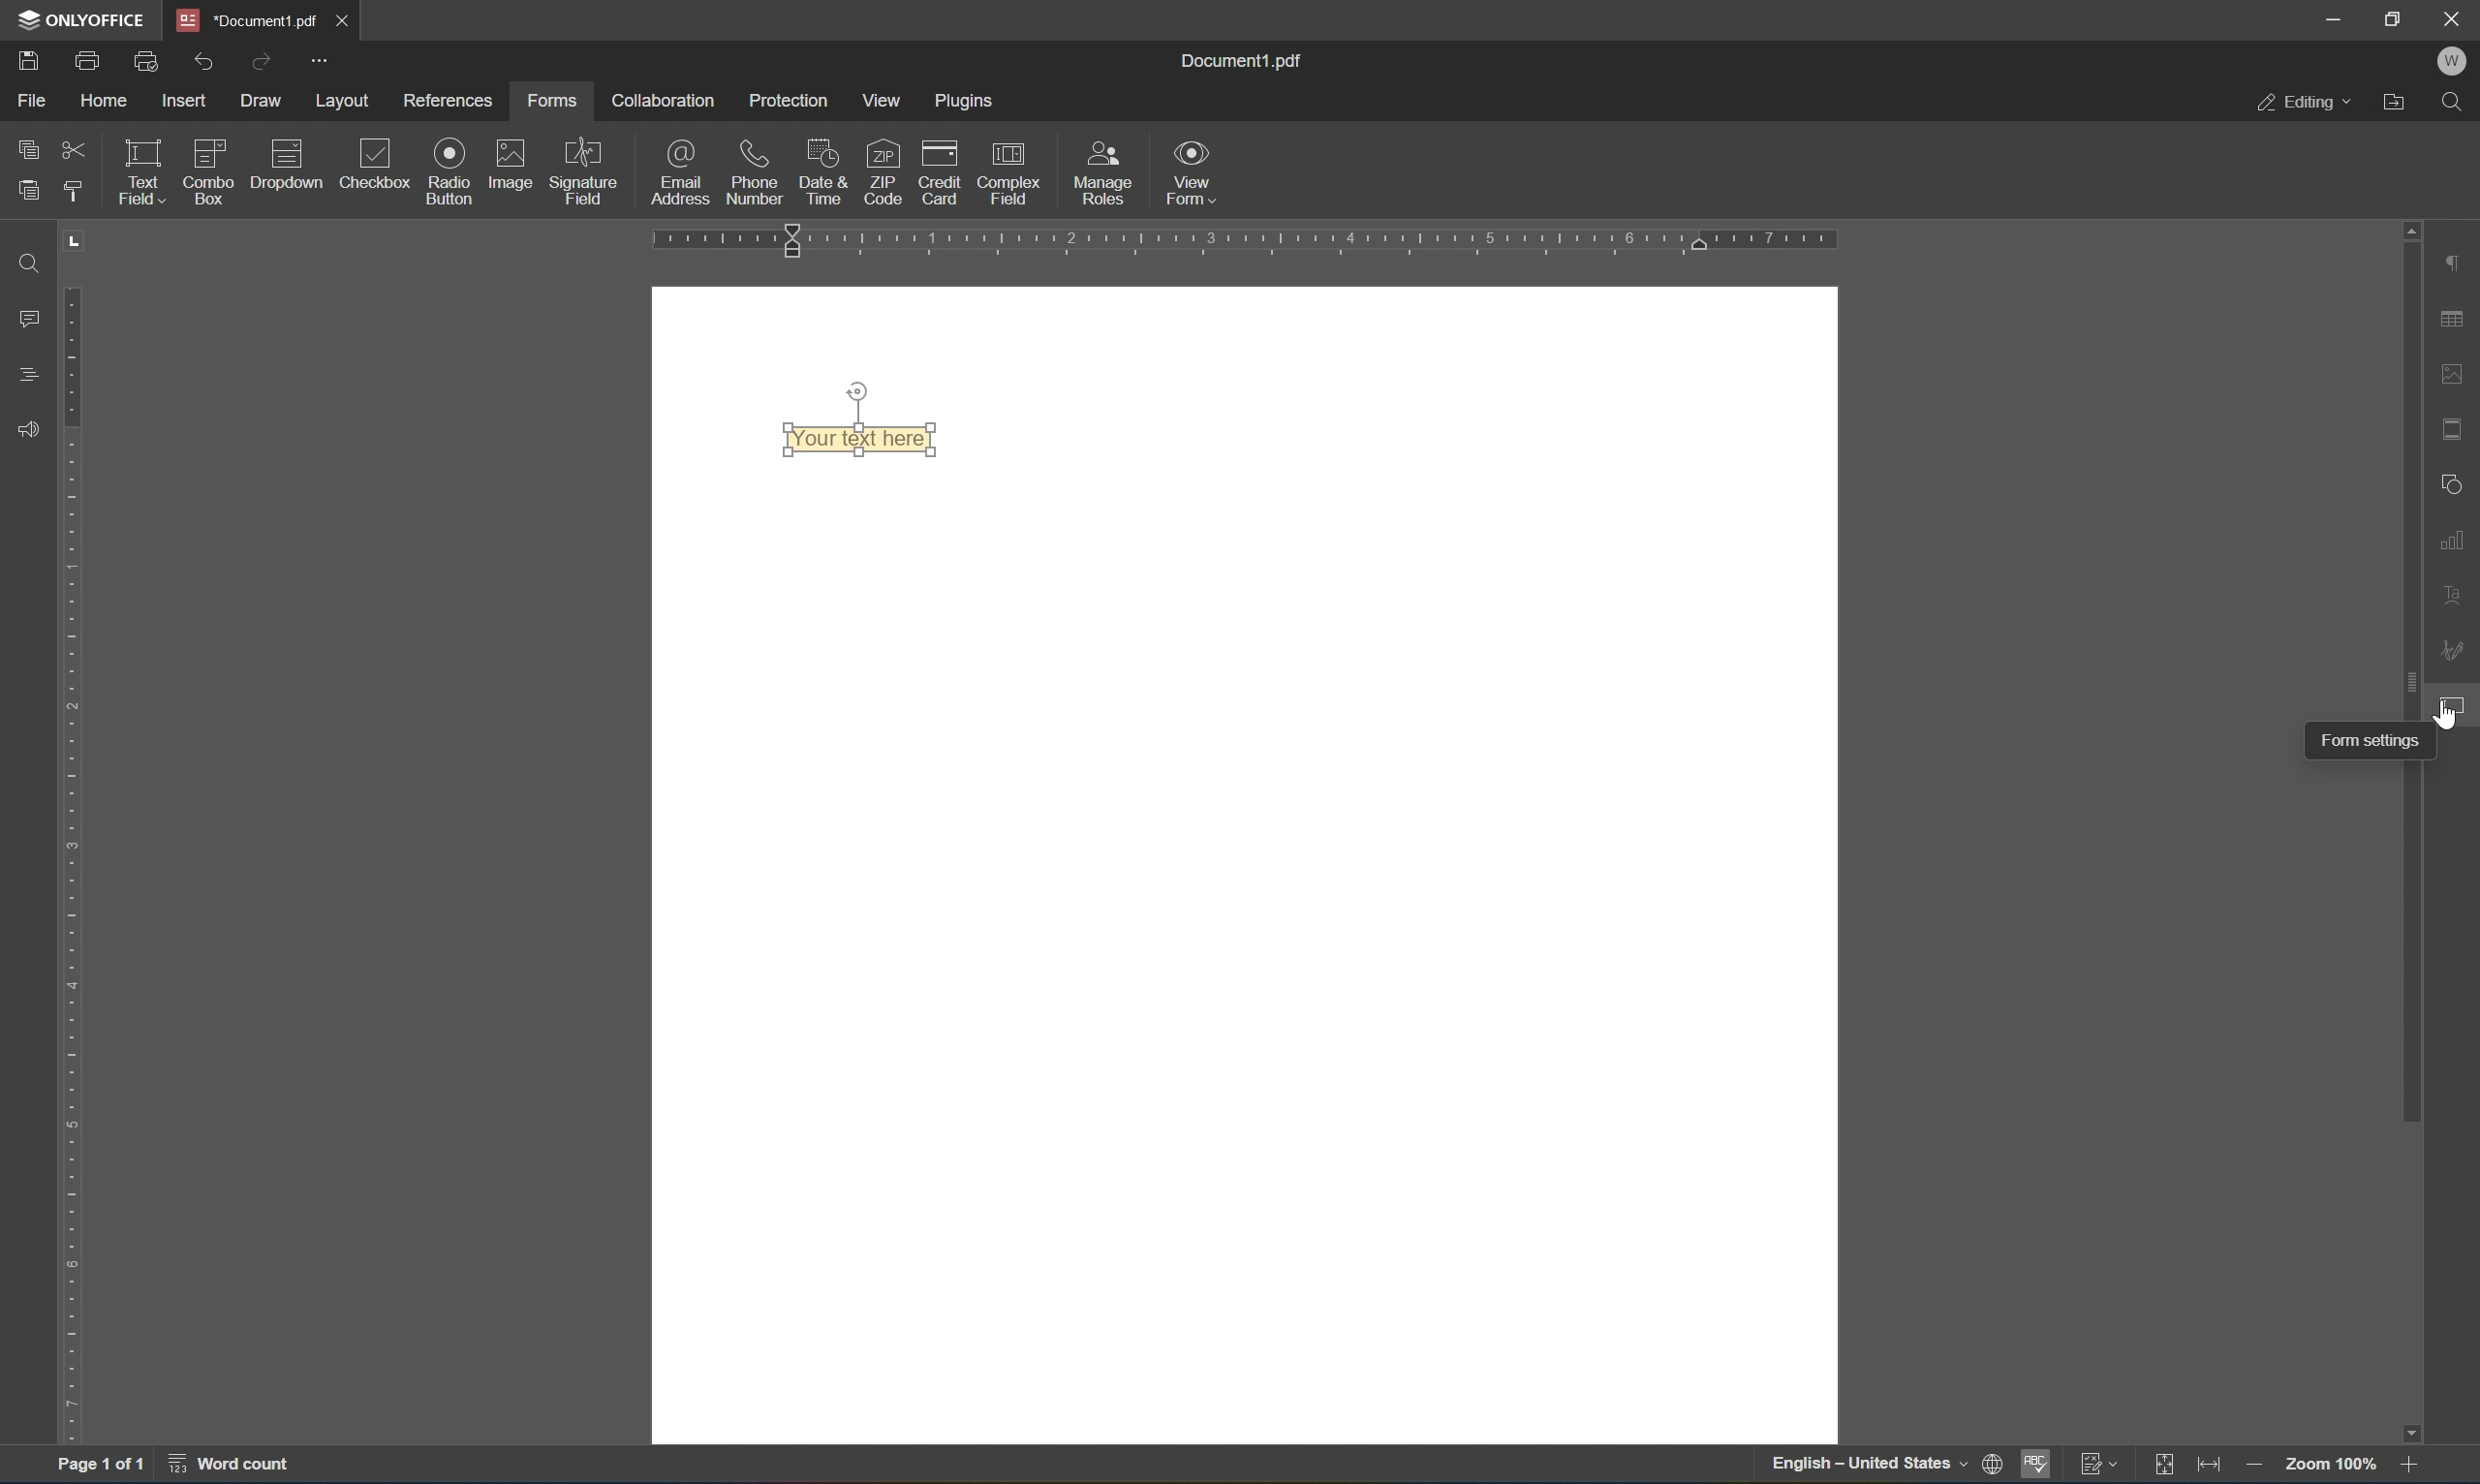 This screenshot has height=1484, width=2480. I want to click on find, so click(2455, 103).